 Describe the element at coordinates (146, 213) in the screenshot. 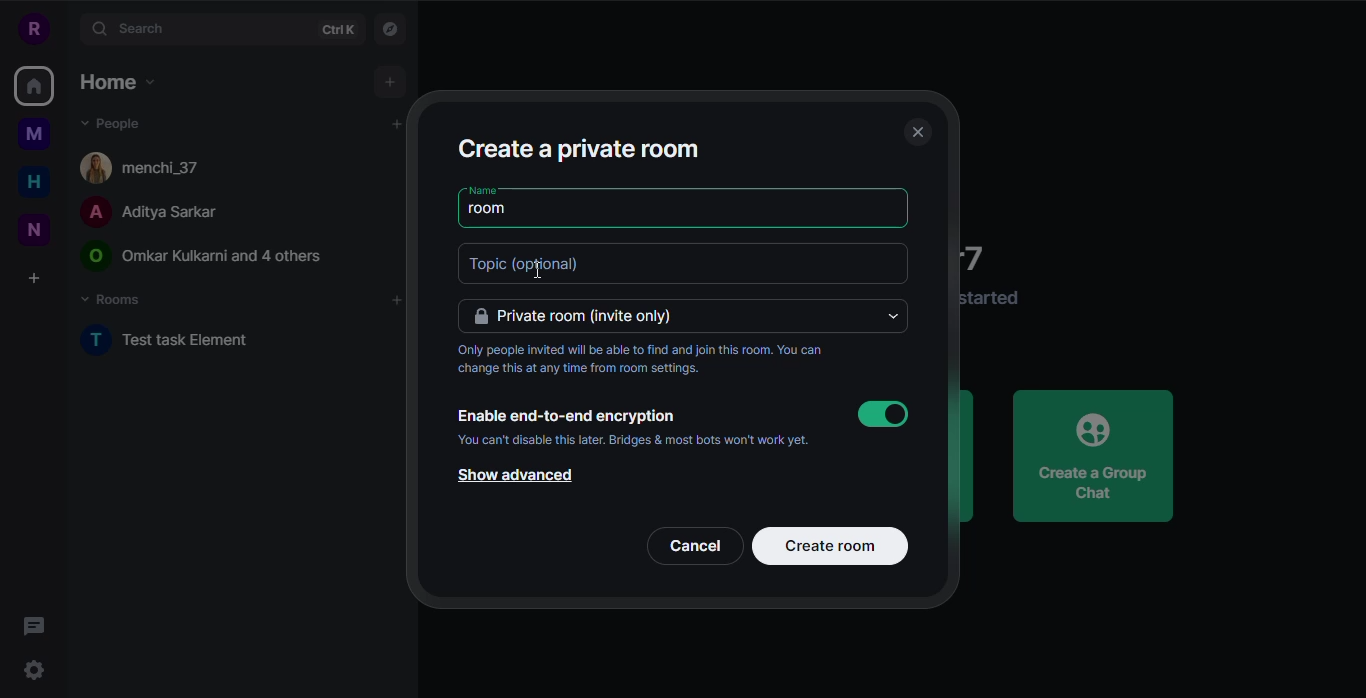

I see `people` at that location.